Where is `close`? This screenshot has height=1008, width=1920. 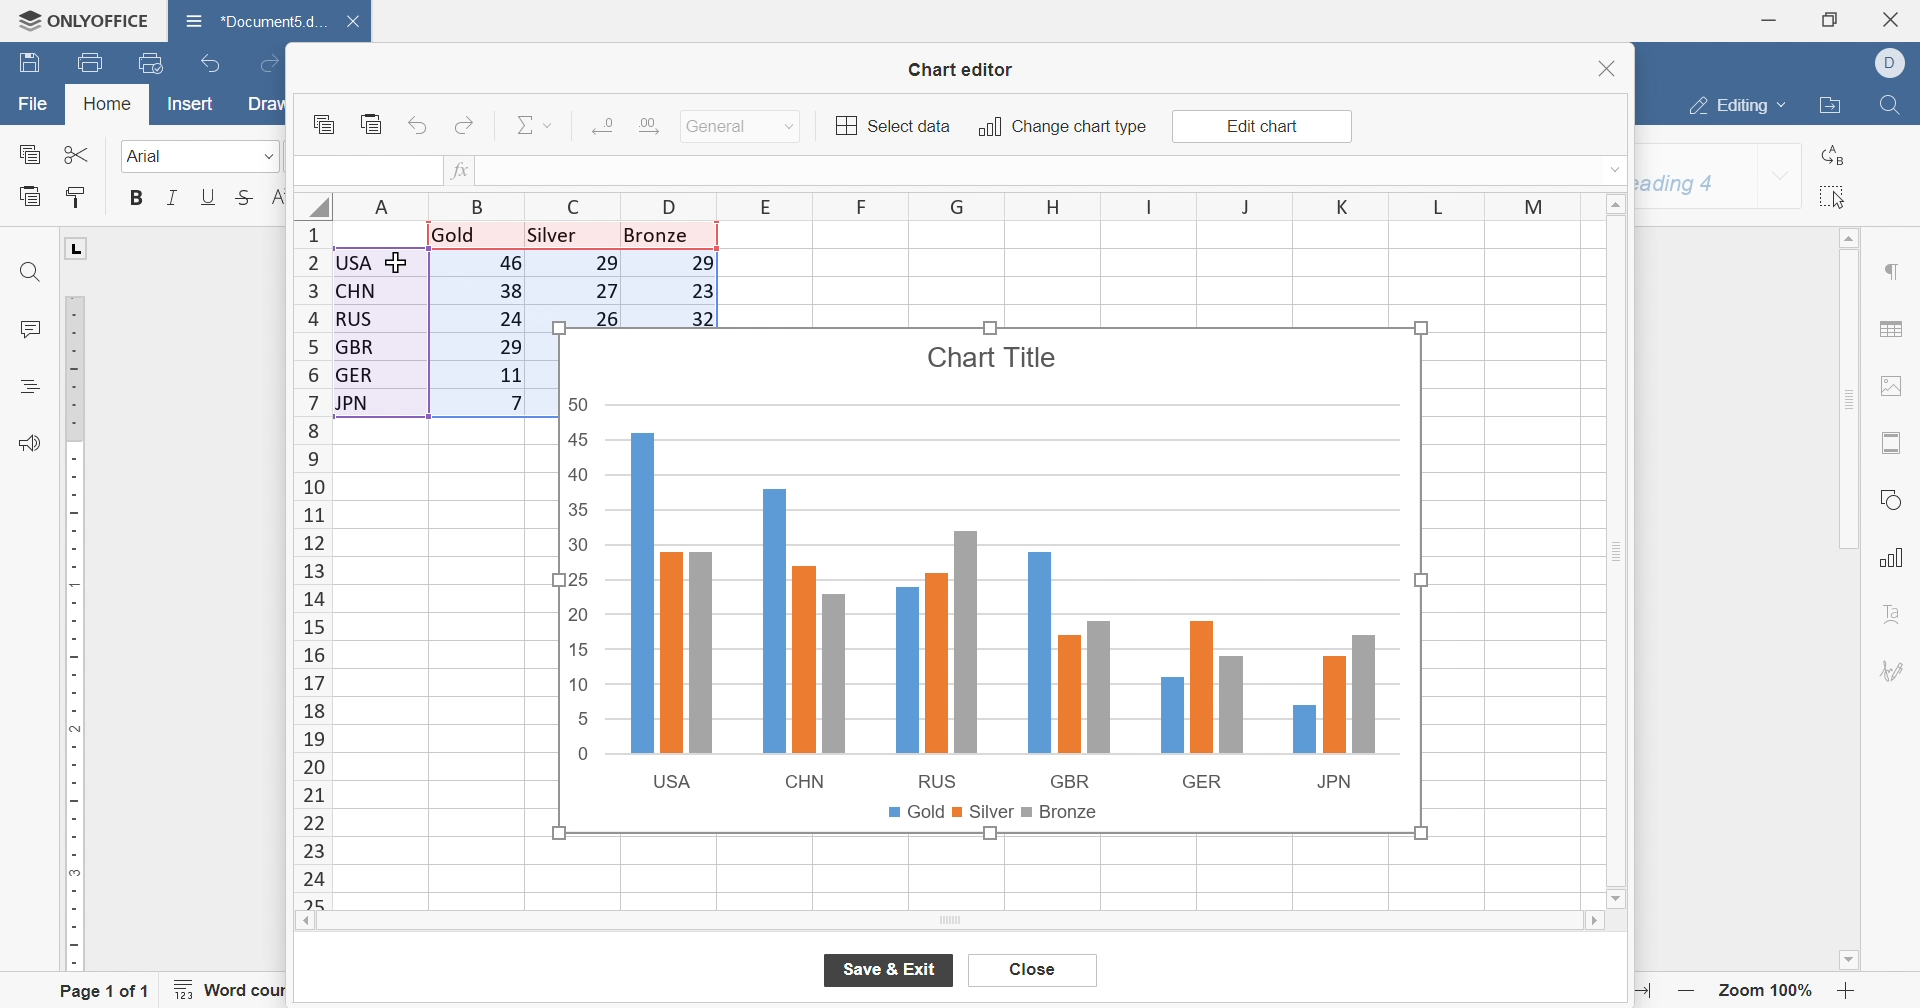
close is located at coordinates (1609, 68).